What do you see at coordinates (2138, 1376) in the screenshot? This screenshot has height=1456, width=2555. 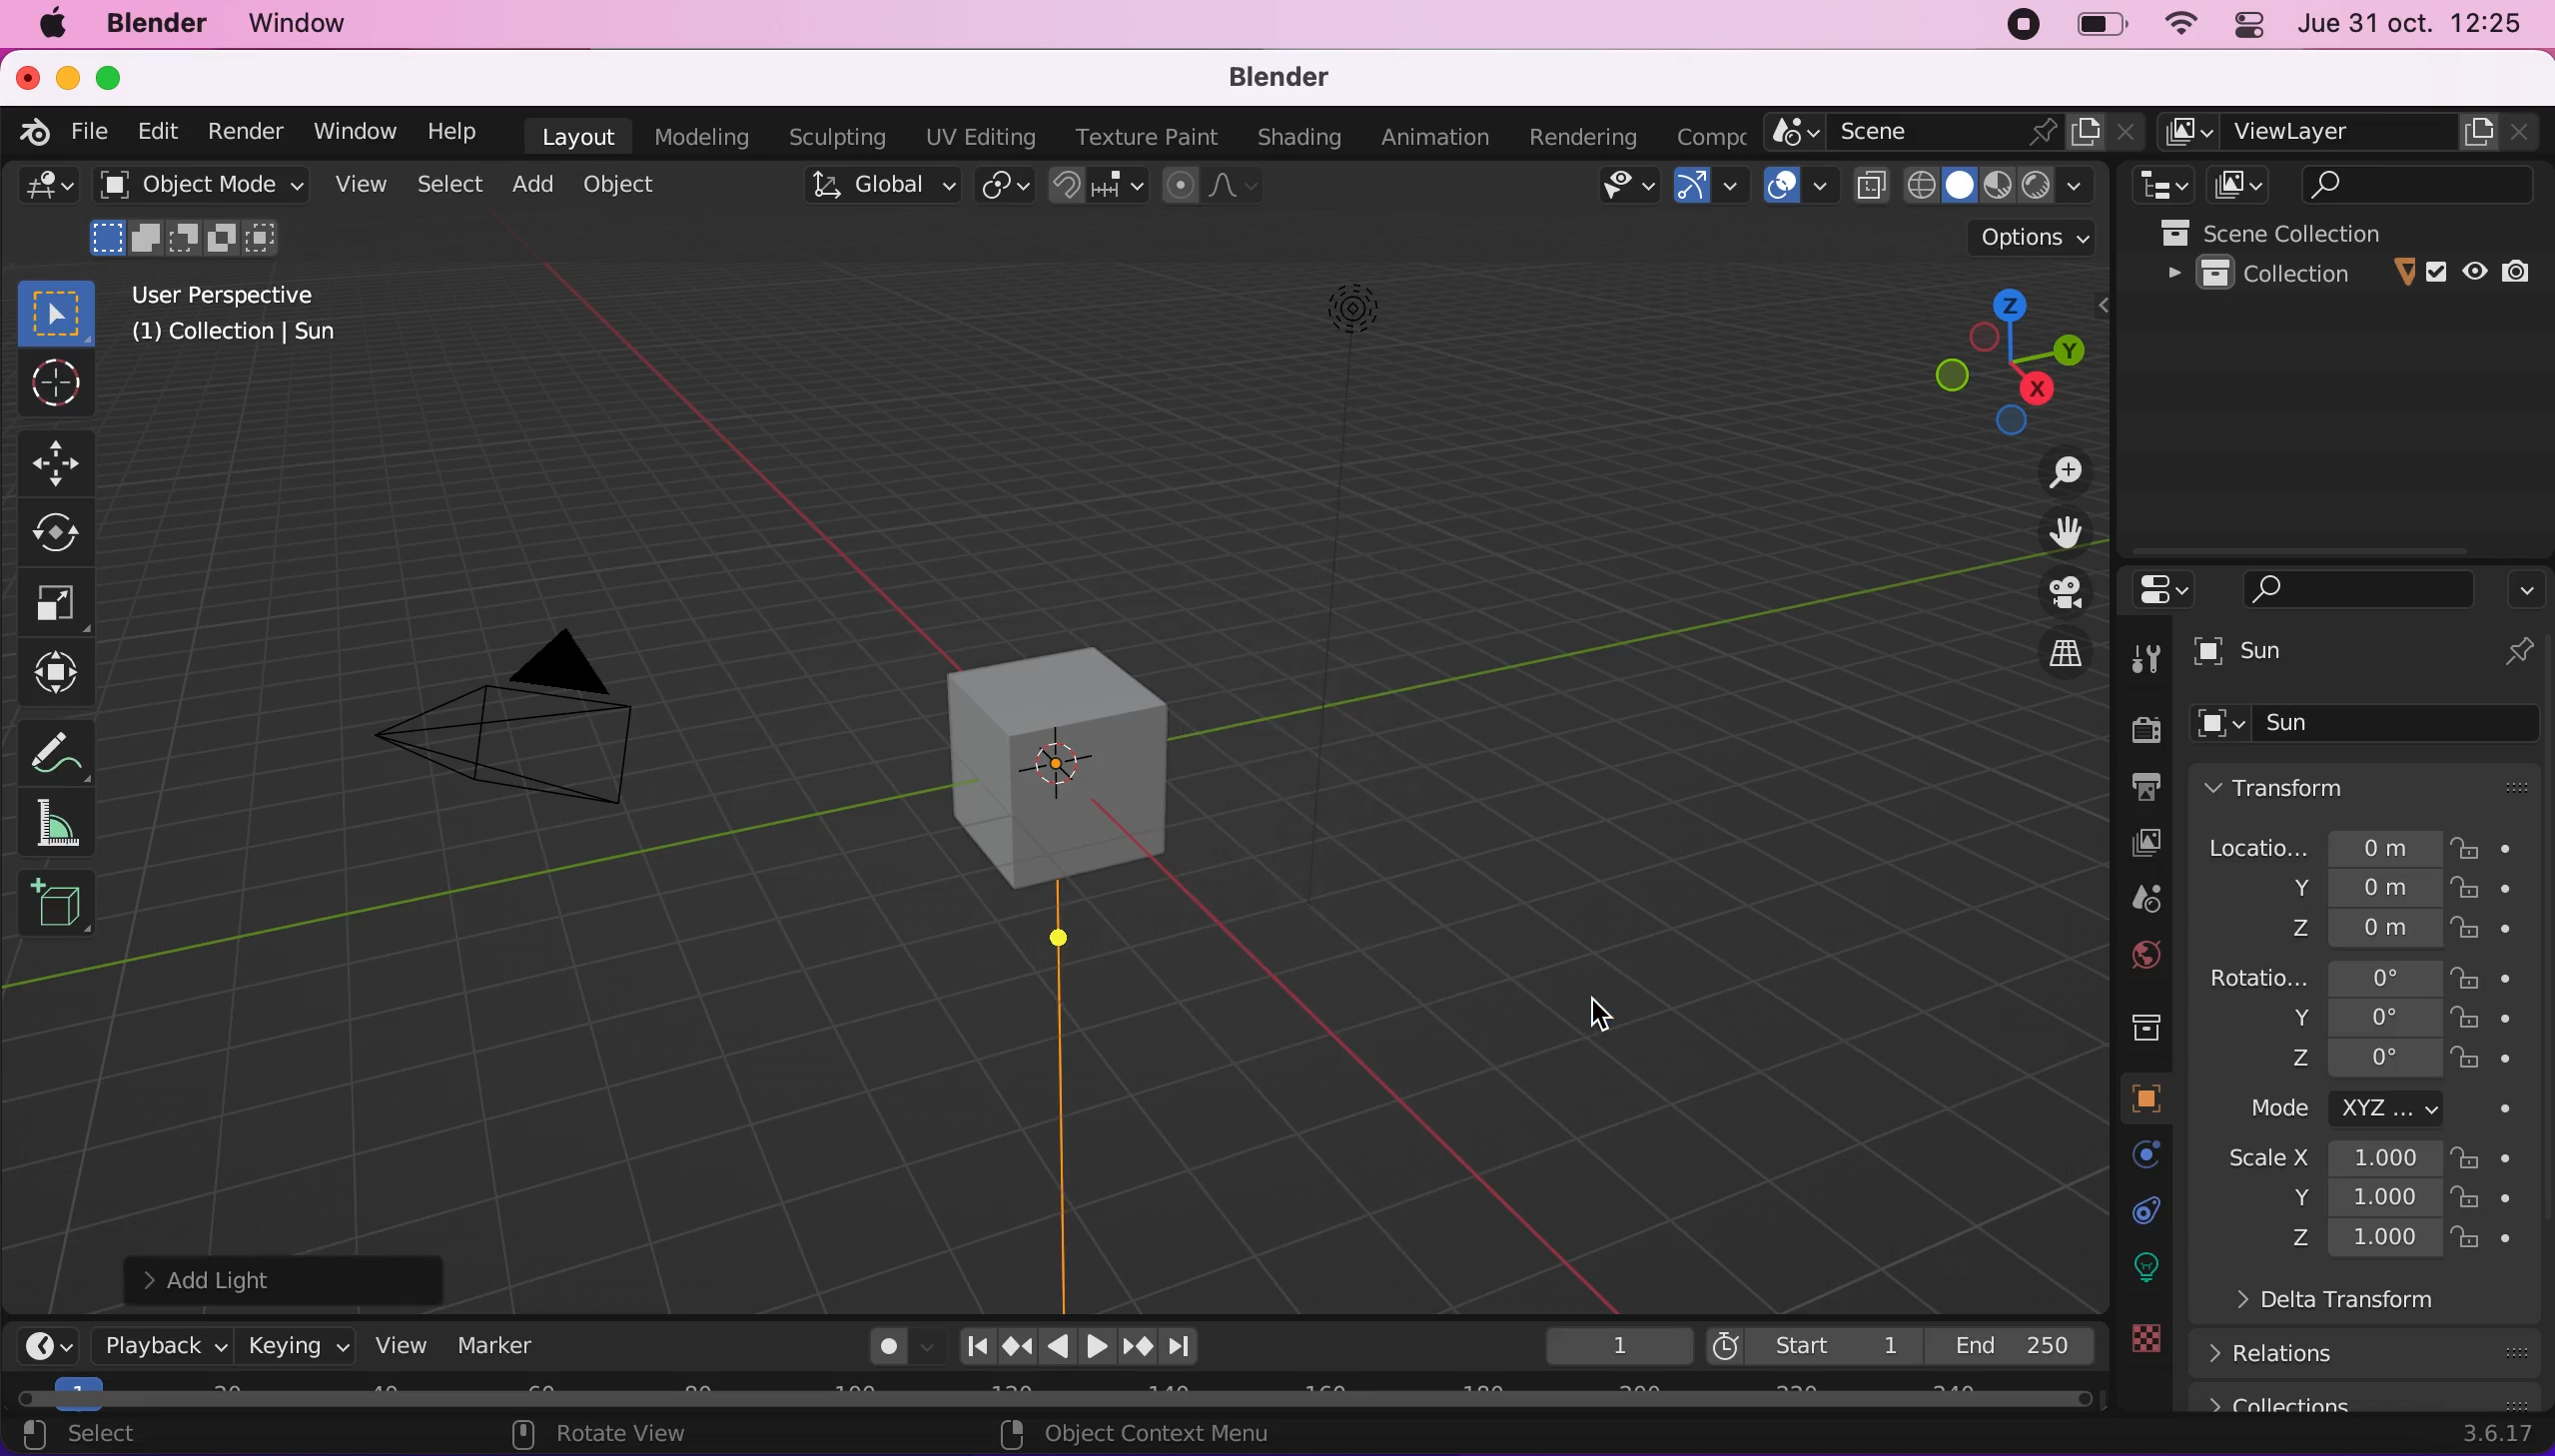 I see `data` at bounding box center [2138, 1376].